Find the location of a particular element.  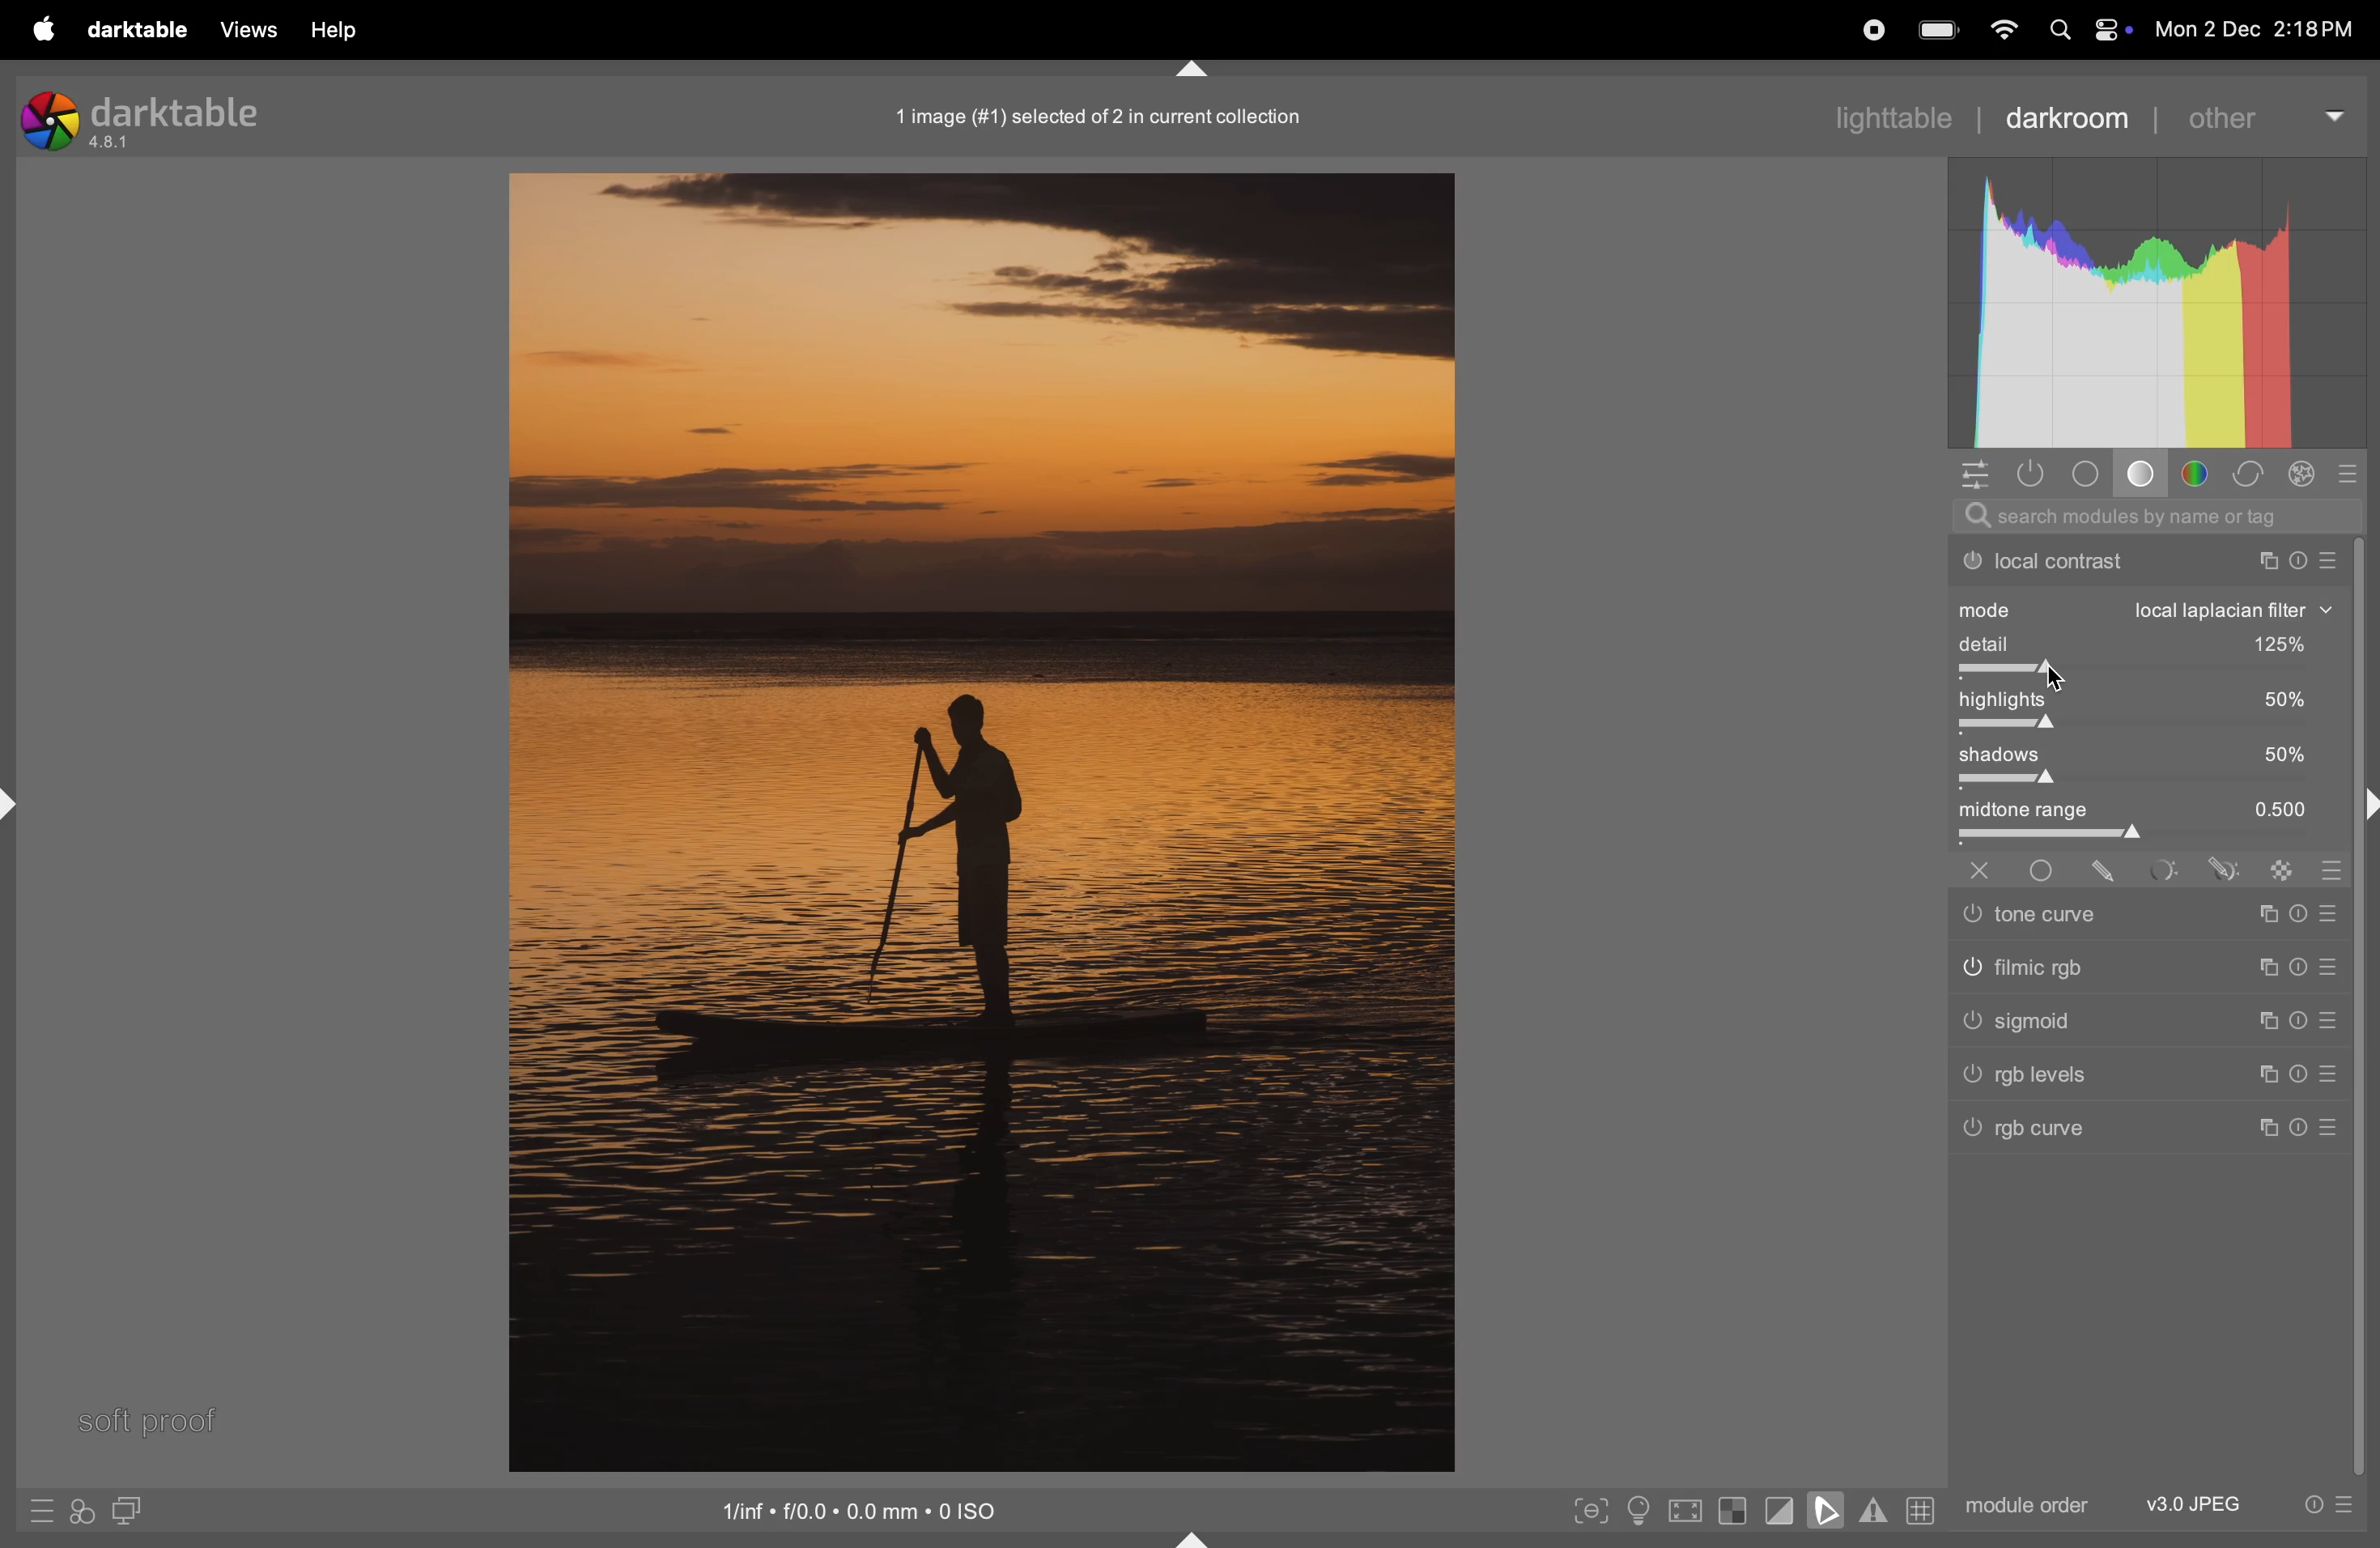

 is located at coordinates (2054, 970).